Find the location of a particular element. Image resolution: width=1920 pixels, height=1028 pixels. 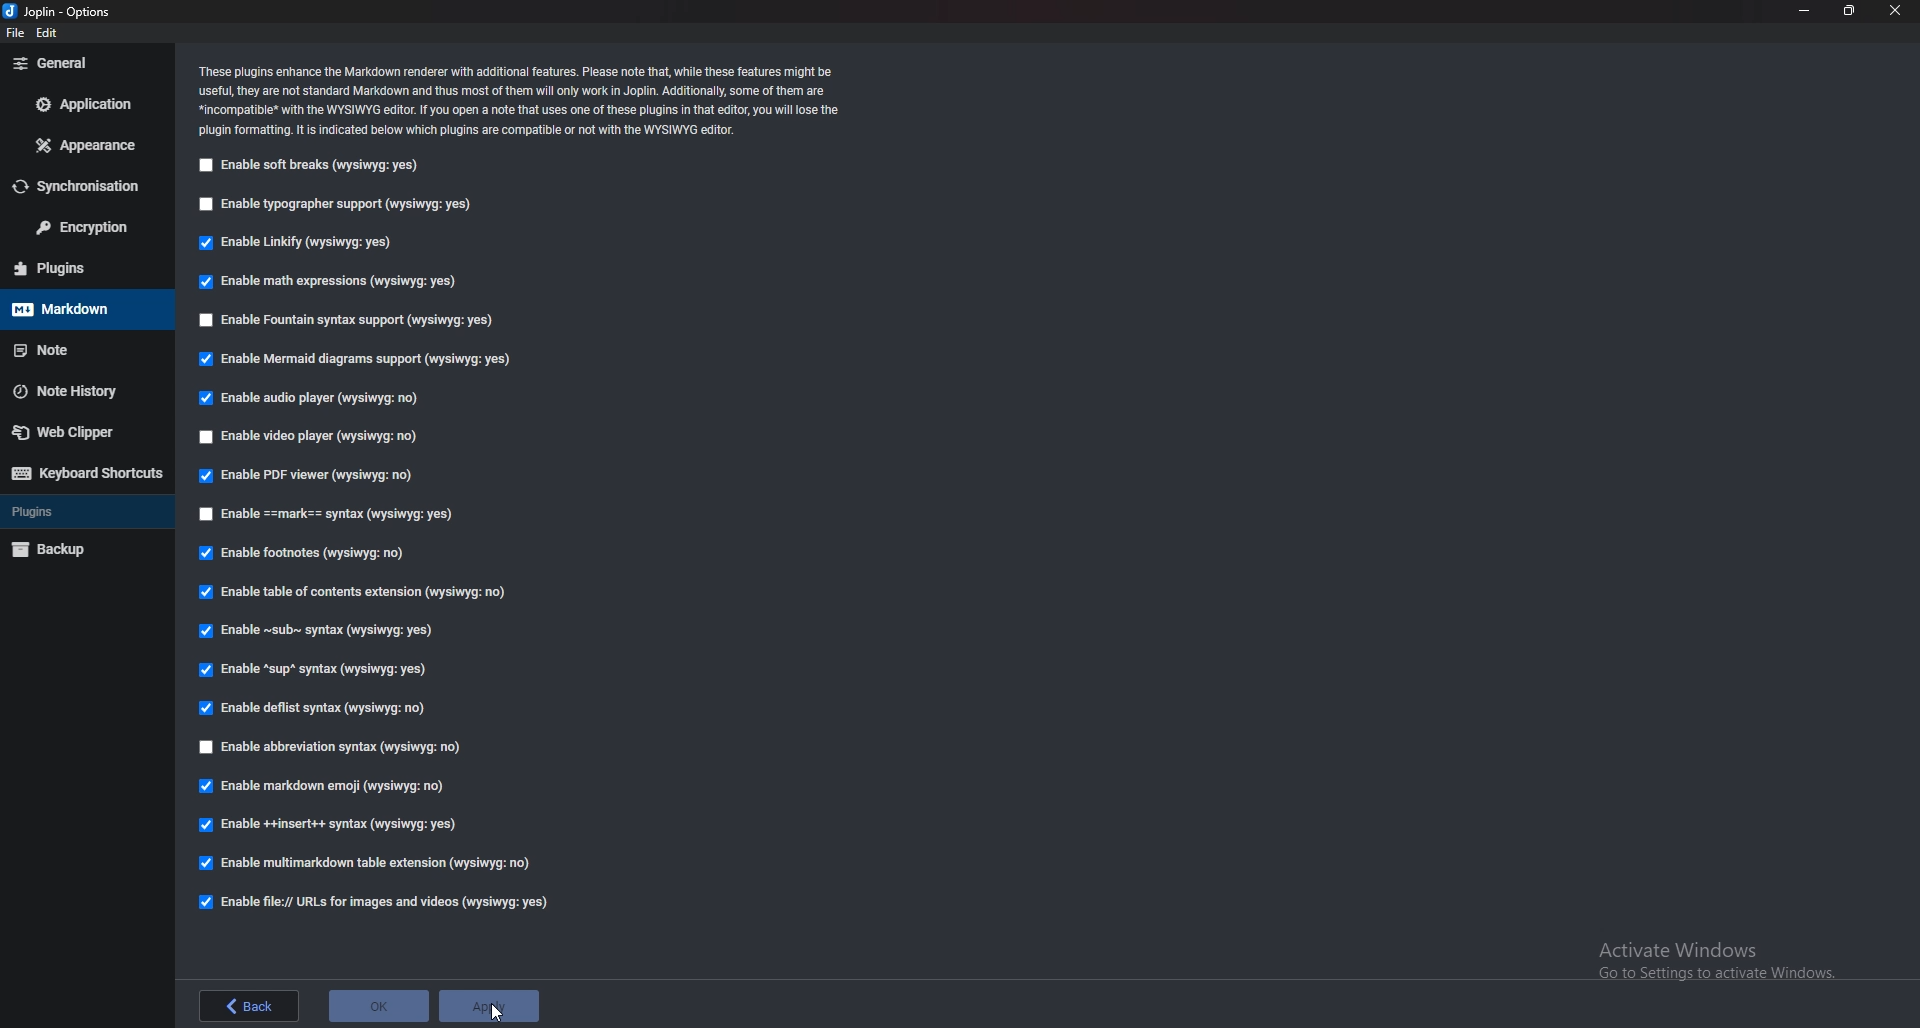

Enable markdown emoji is located at coordinates (327, 786).